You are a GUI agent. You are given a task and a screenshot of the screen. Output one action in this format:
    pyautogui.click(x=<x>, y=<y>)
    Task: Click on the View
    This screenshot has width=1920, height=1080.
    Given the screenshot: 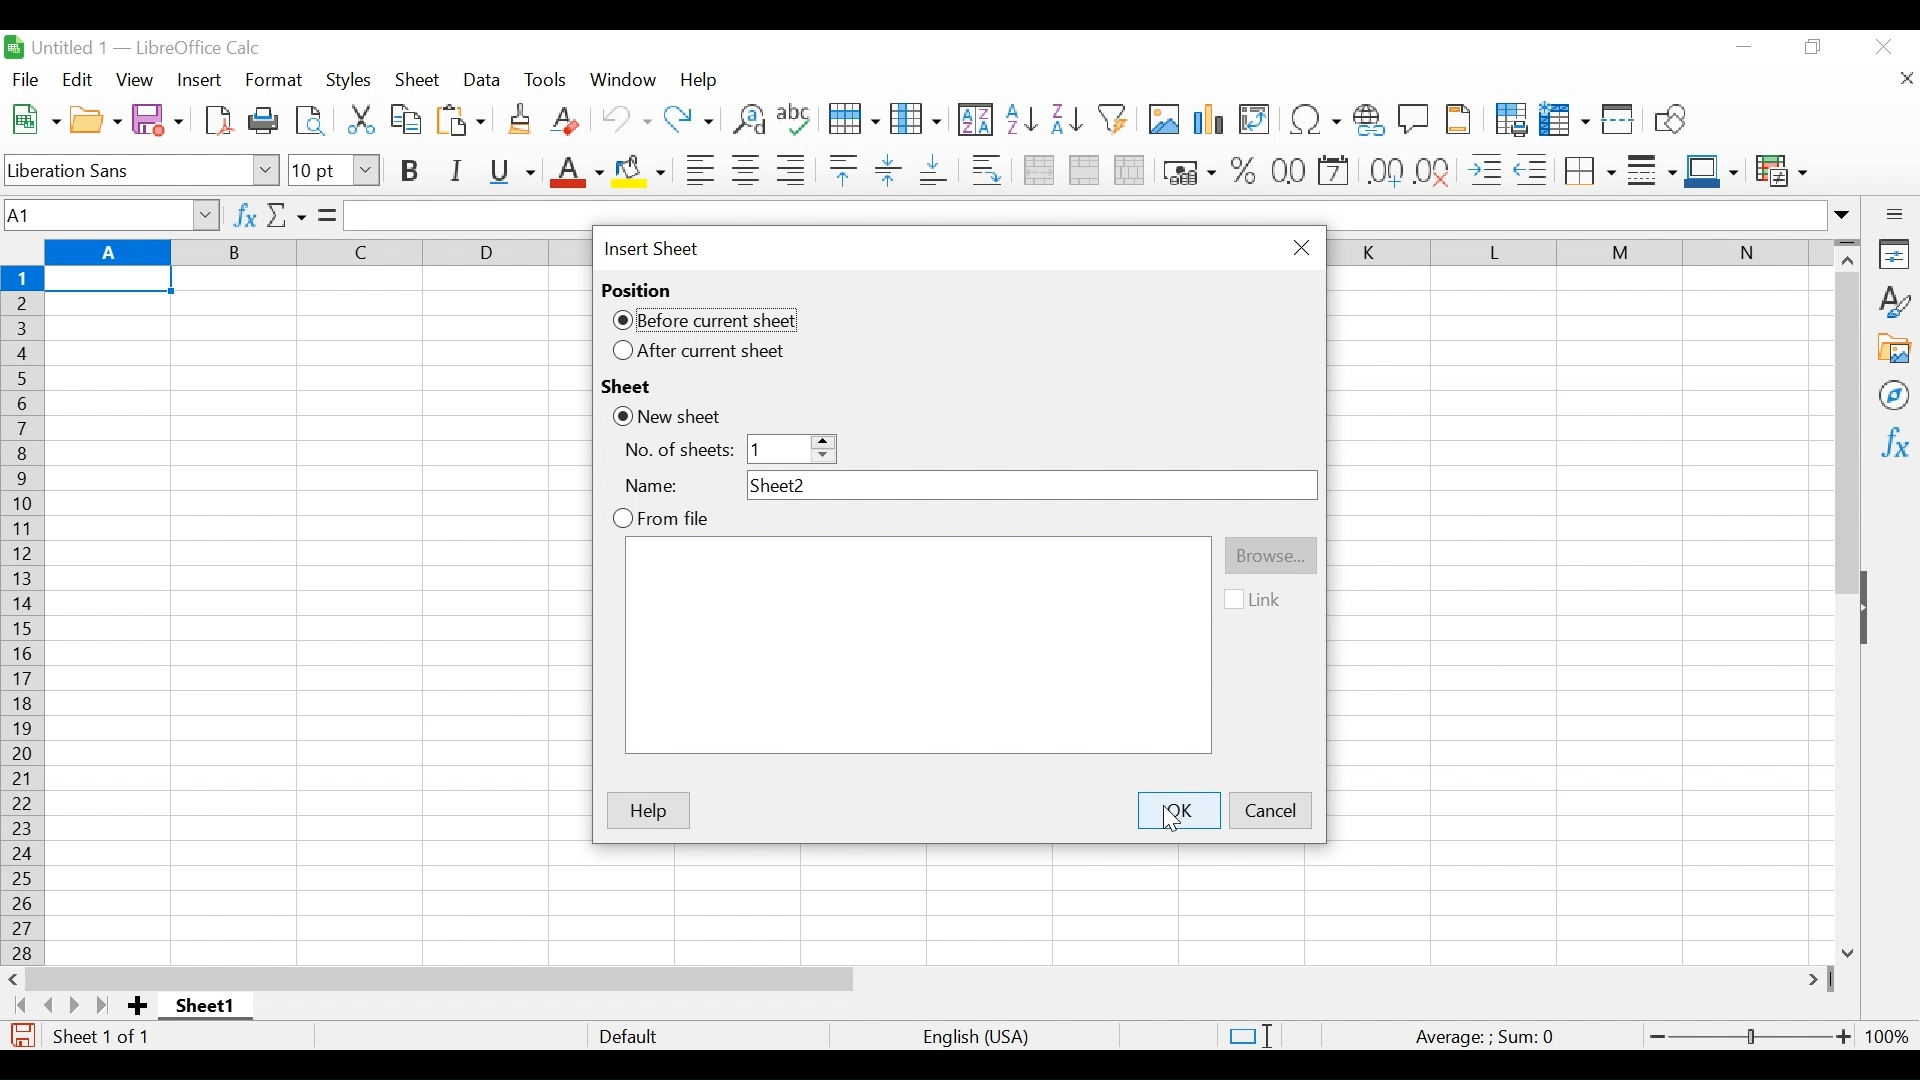 What is the action you would take?
    pyautogui.click(x=135, y=79)
    